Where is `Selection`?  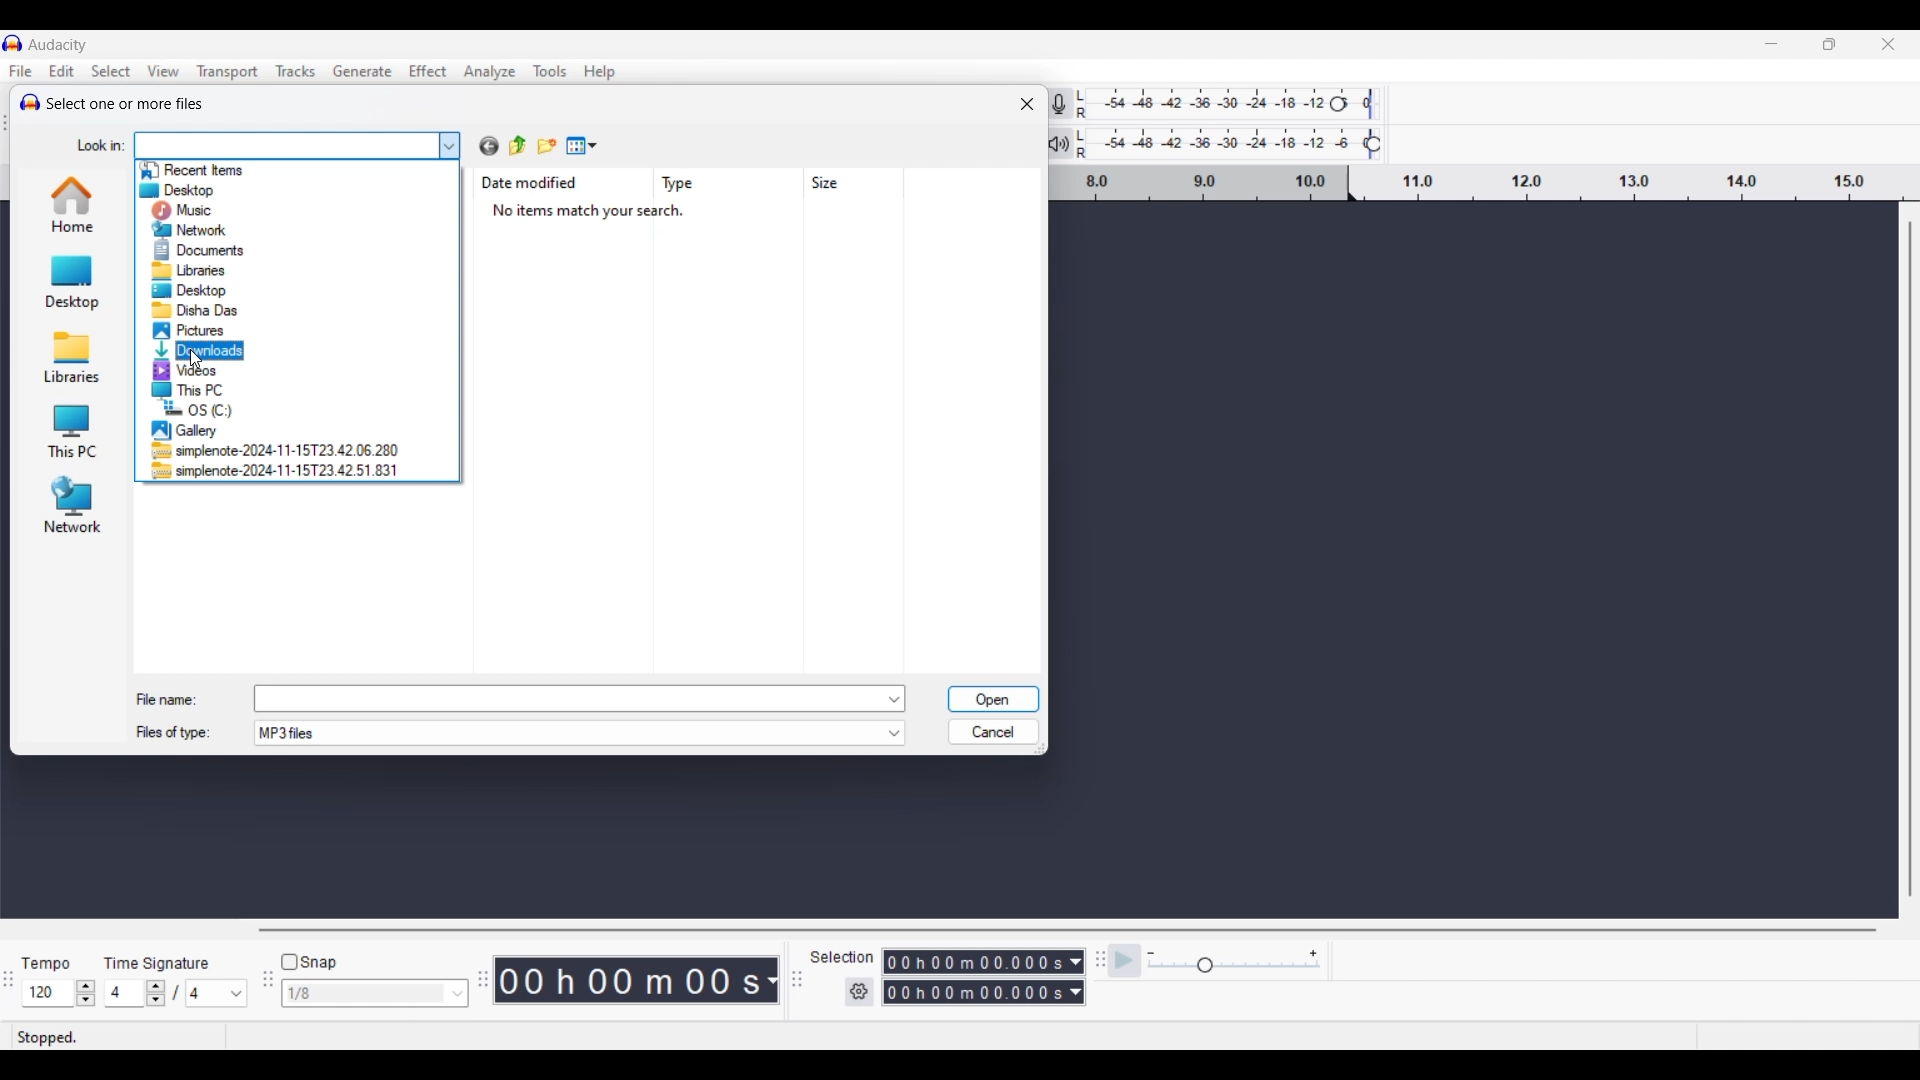 Selection is located at coordinates (843, 957).